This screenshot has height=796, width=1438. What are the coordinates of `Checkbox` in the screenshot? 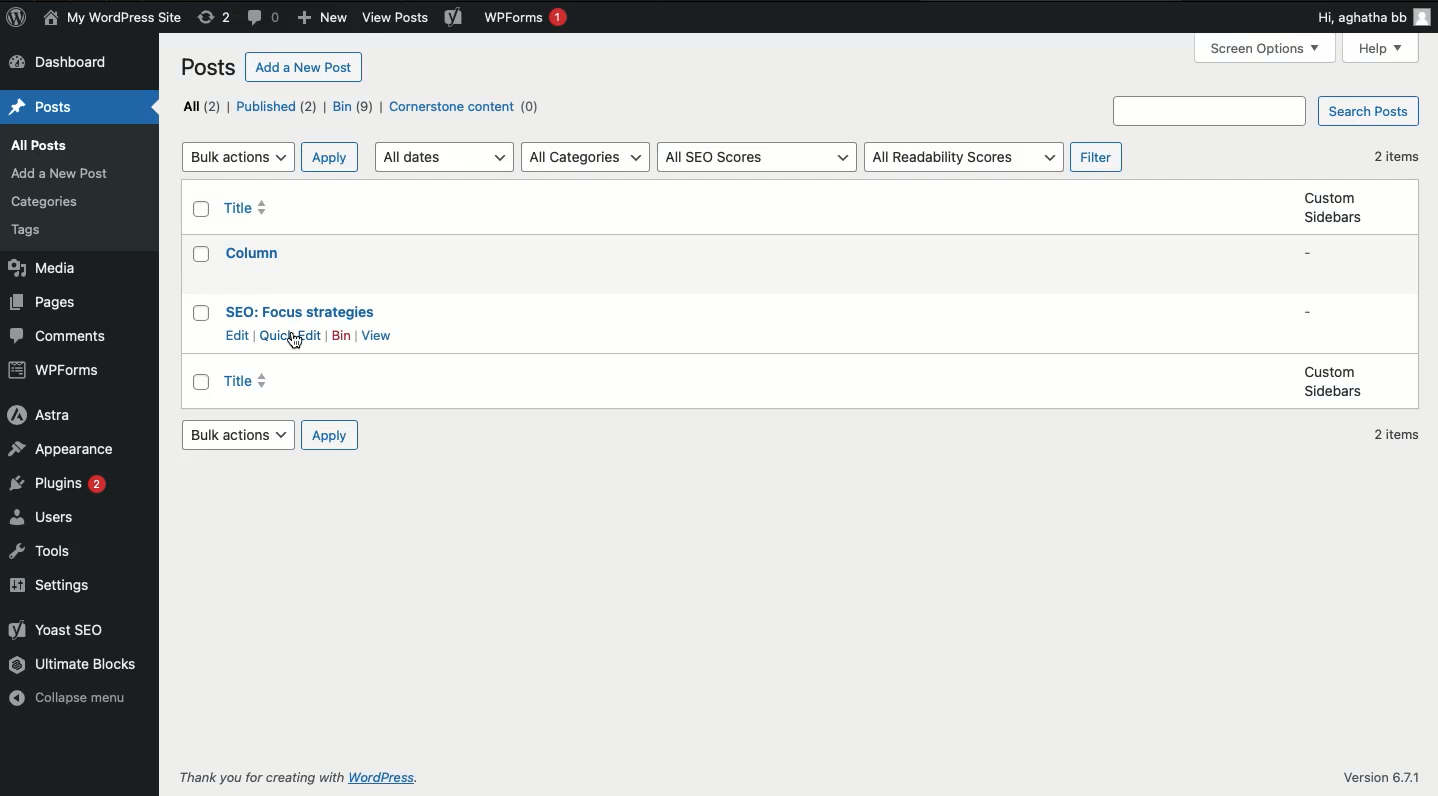 It's located at (203, 210).